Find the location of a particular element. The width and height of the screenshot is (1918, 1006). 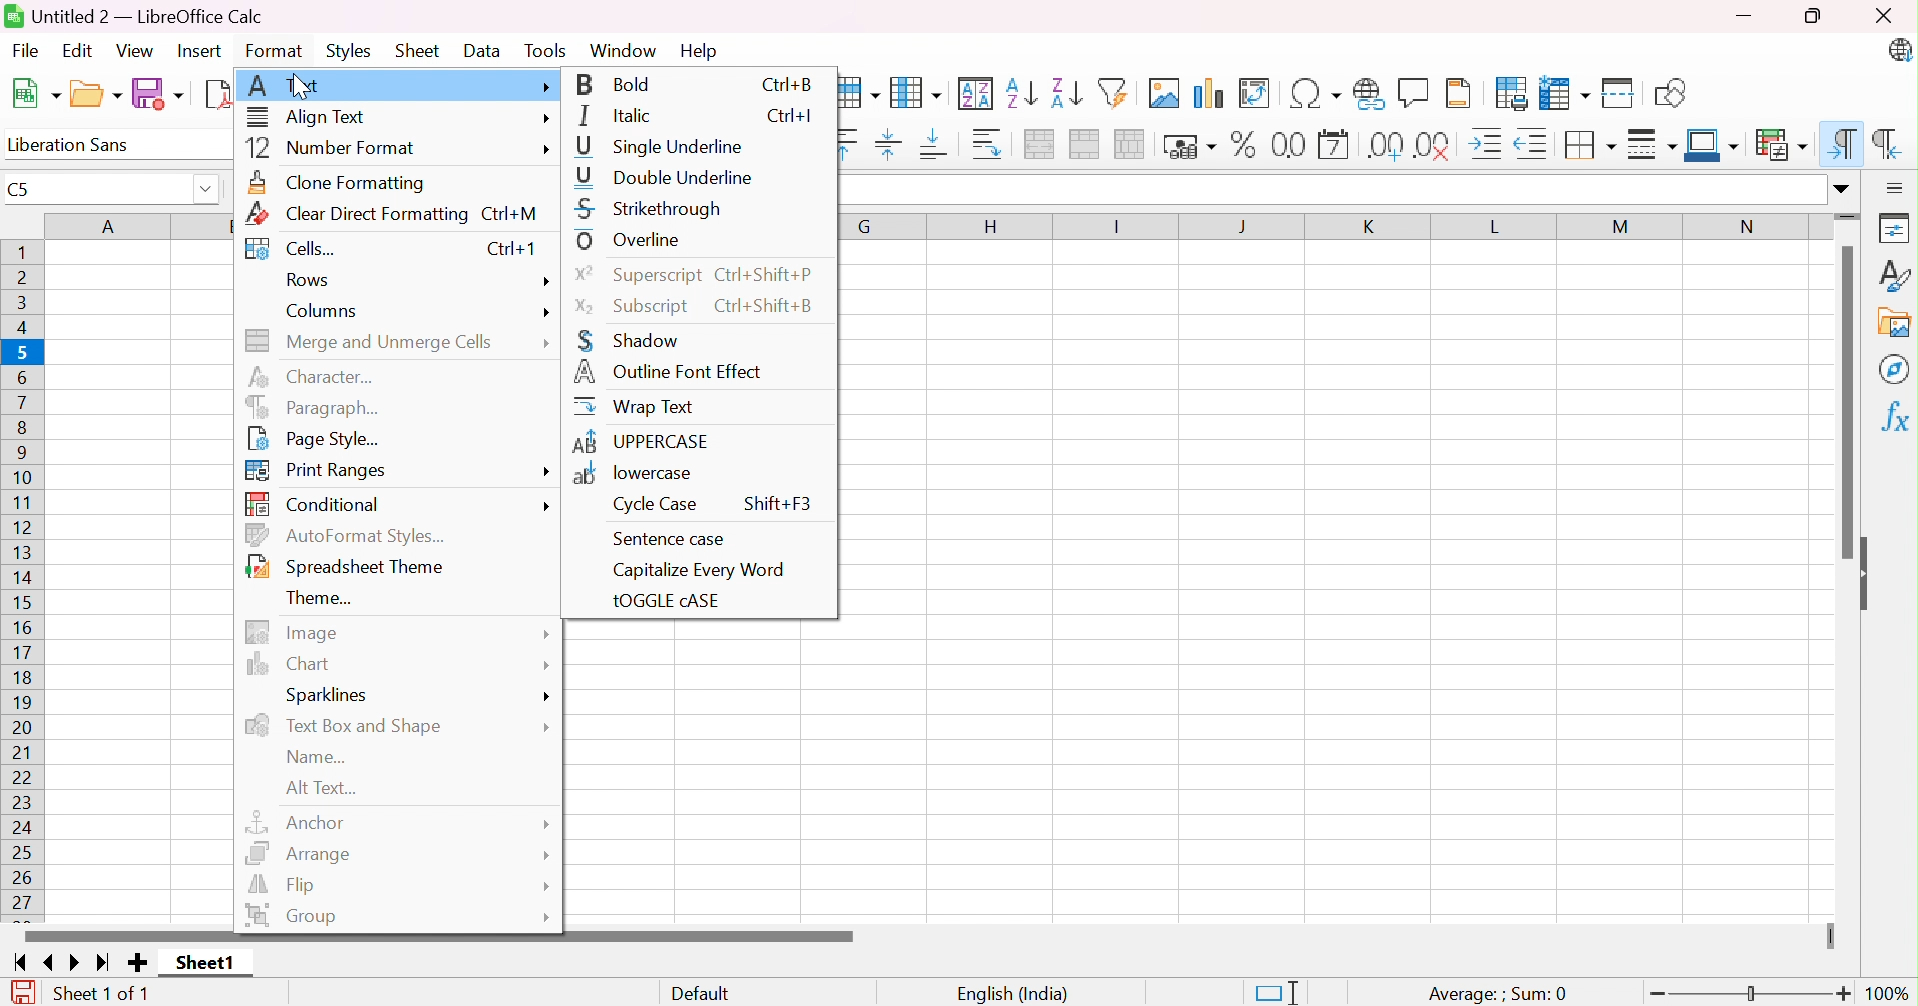

Default is located at coordinates (701, 994).